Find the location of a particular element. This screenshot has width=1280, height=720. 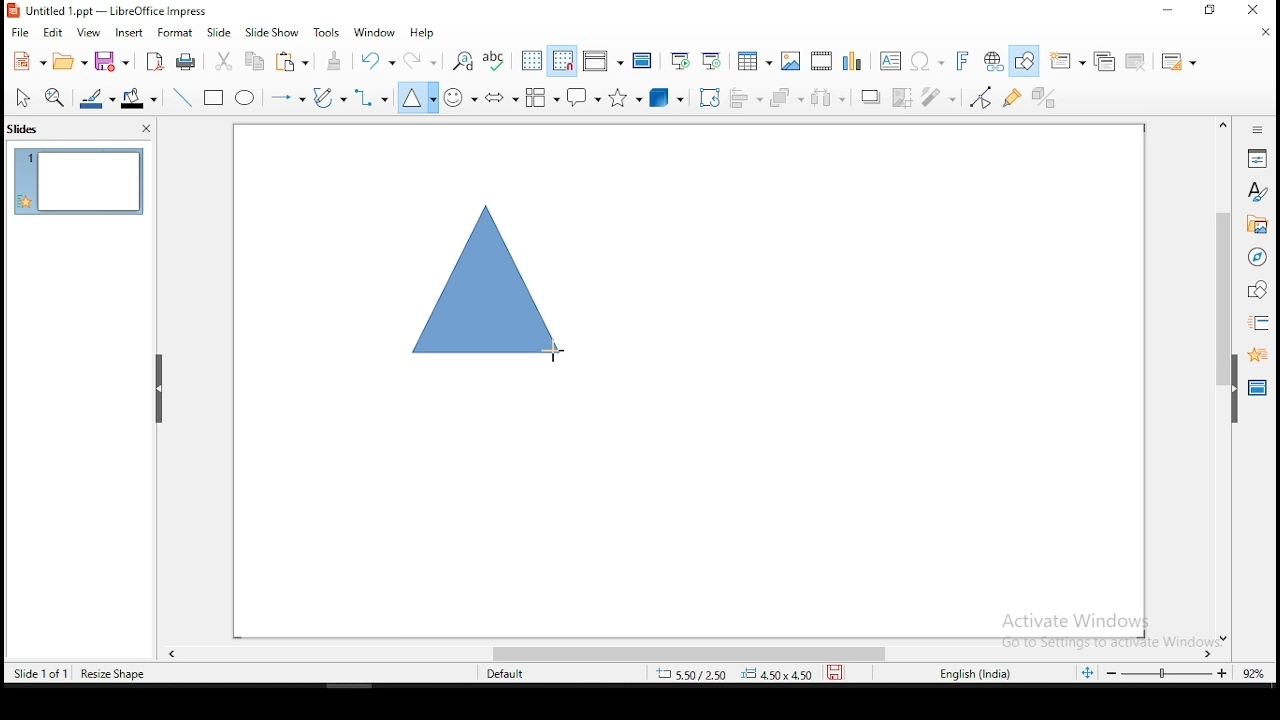

show draw functions is located at coordinates (1023, 62).